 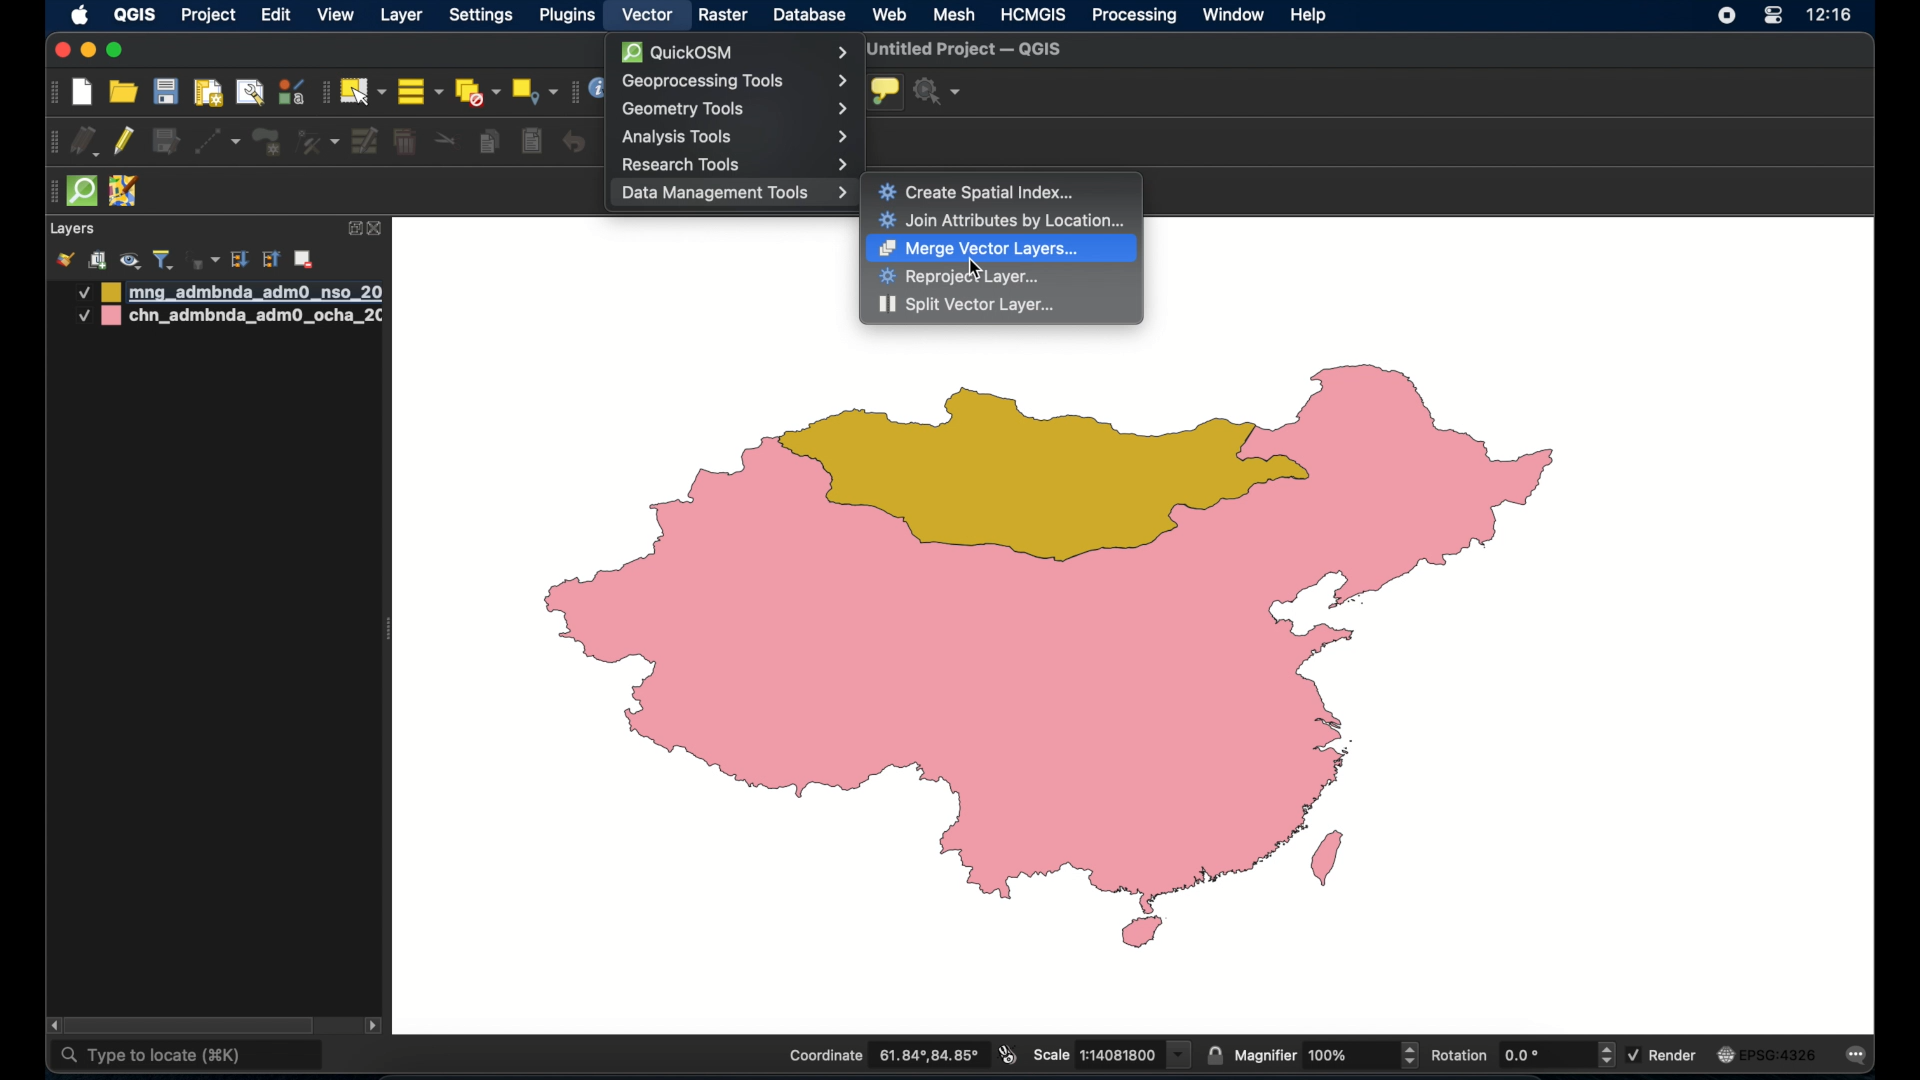 I want to click on create new project, so click(x=83, y=94).